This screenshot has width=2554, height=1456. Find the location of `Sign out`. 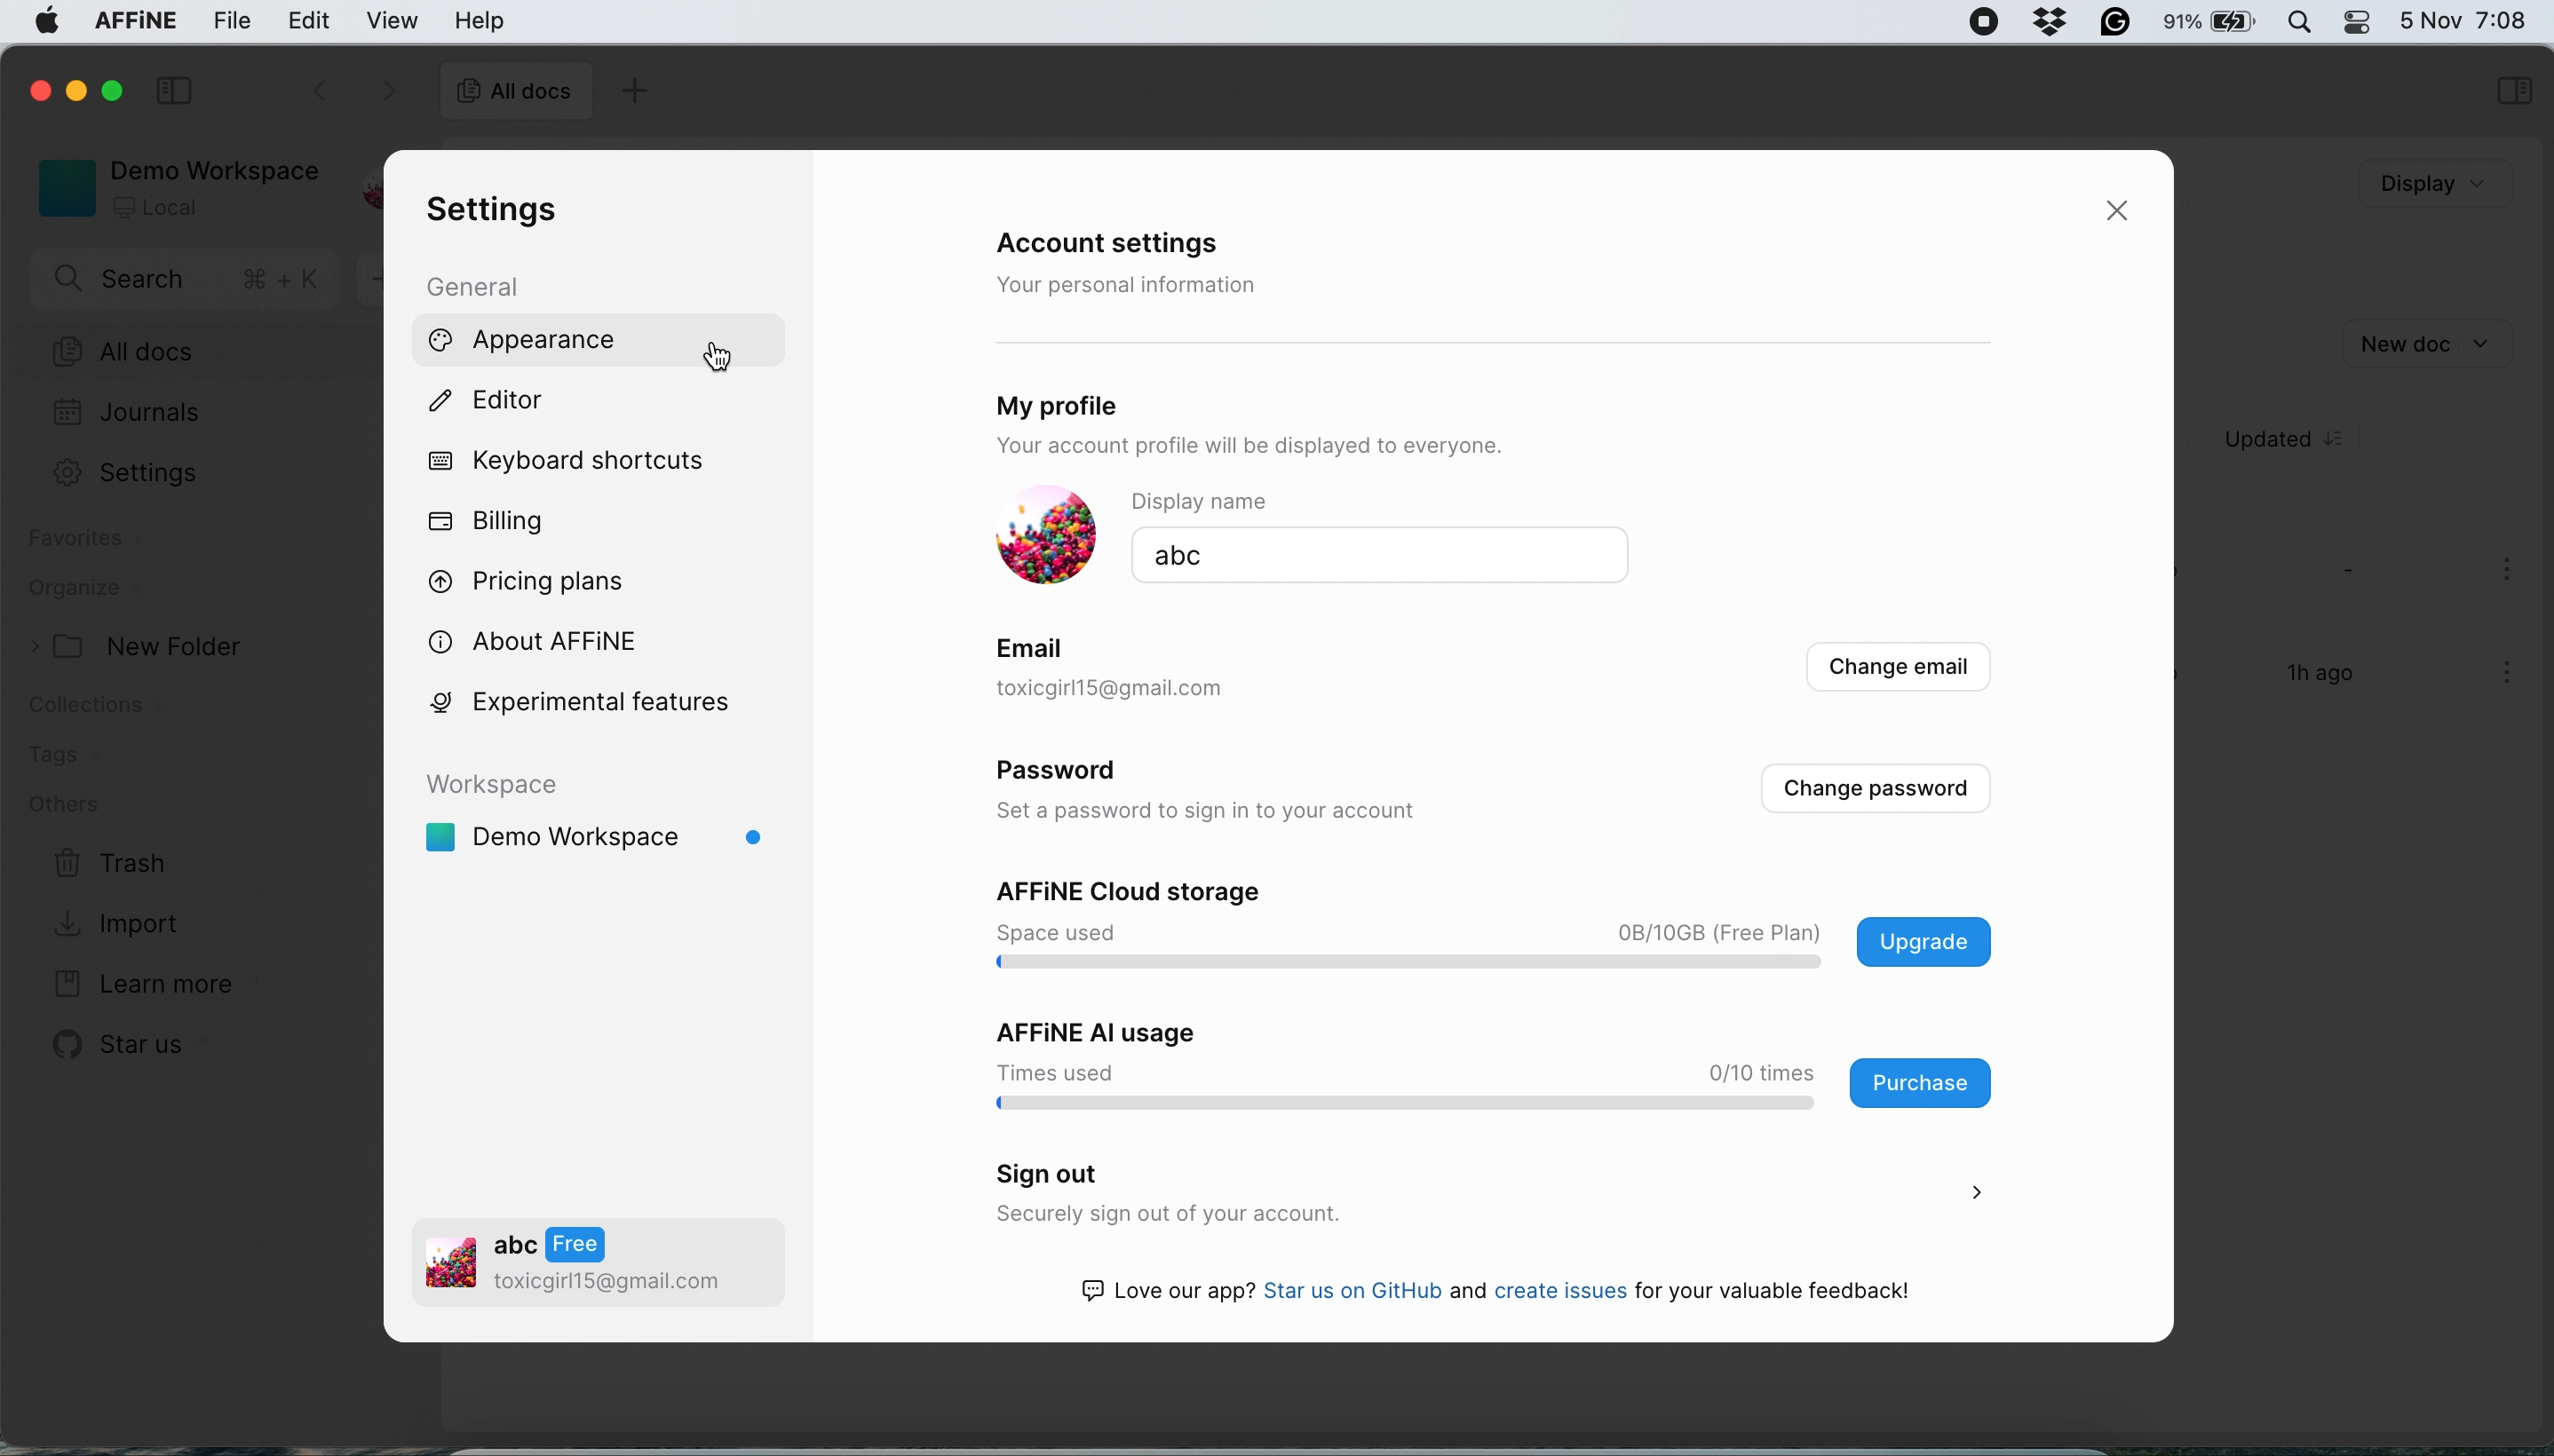

Sign out is located at coordinates (1054, 1172).